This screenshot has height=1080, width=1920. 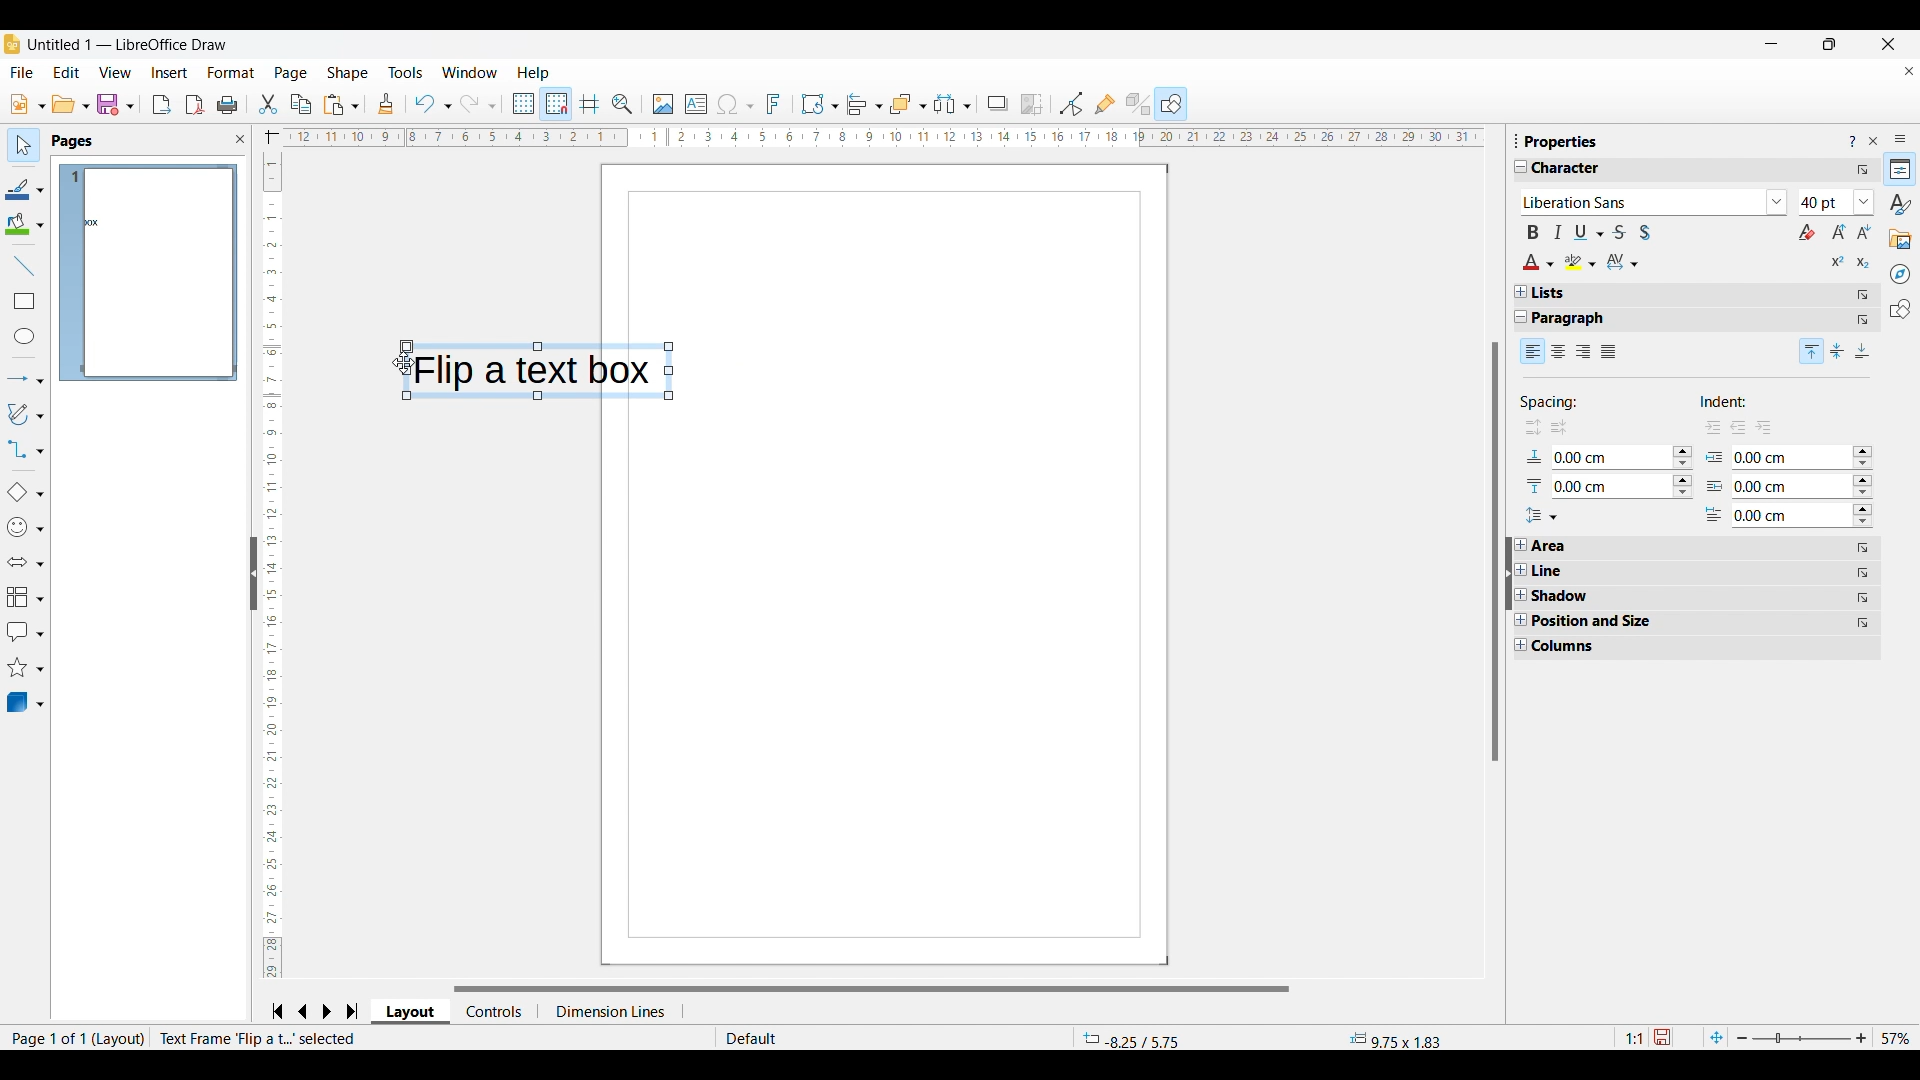 What do you see at coordinates (545, 371) in the screenshot?
I see `Flip a text box` at bounding box center [545, 371].